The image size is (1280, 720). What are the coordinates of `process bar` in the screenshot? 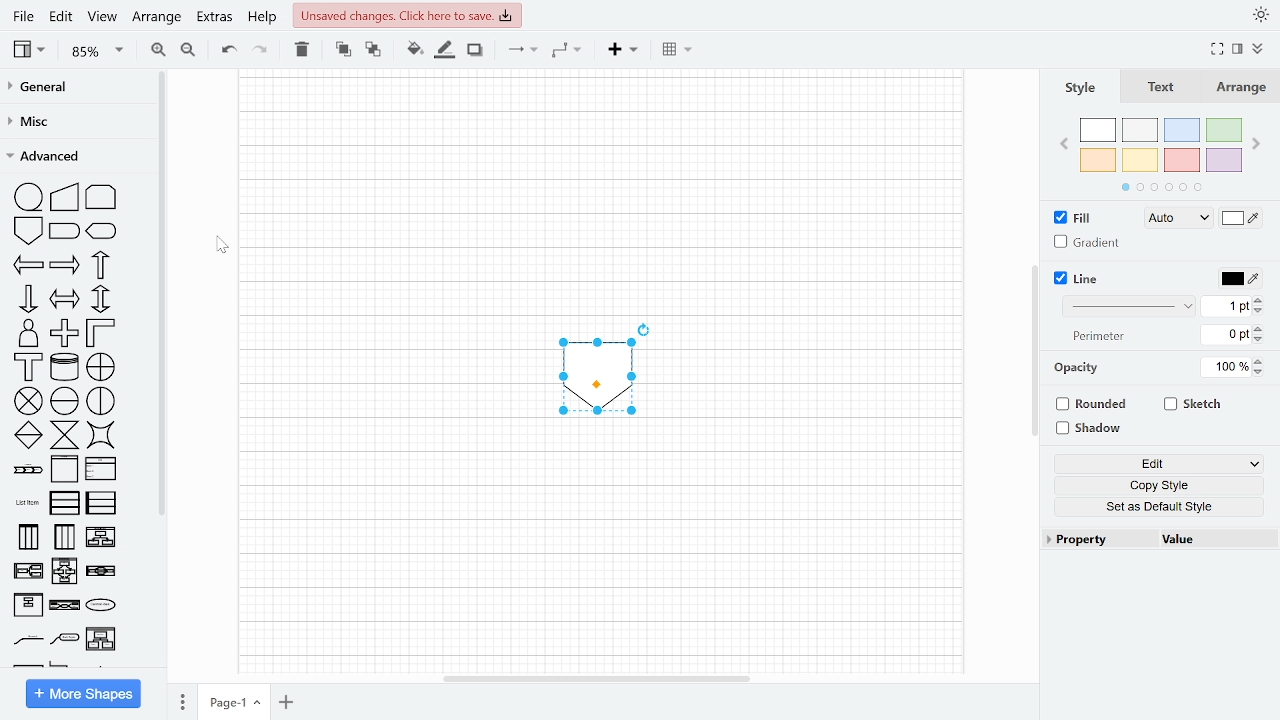 It's located at (27, 470).